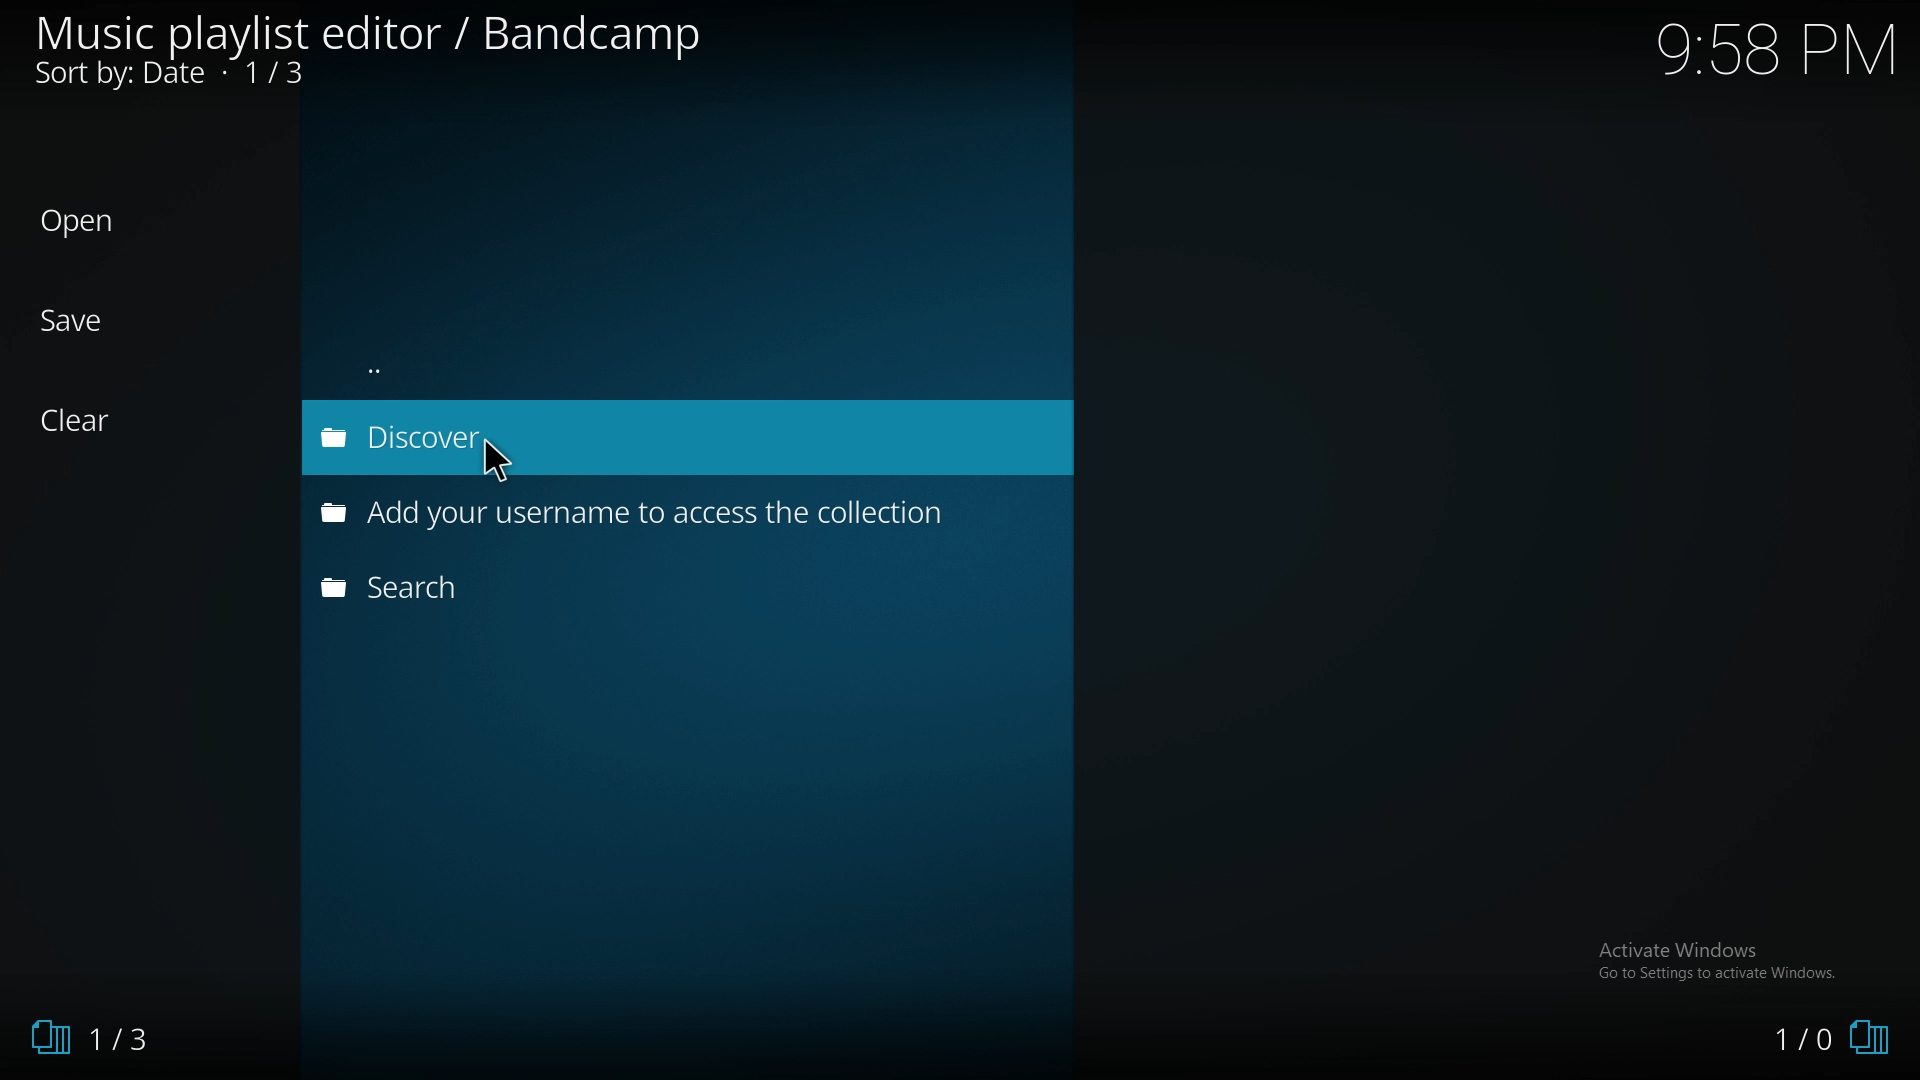 This screenshot has width=1920, height=1080. I want to click on add your username to access the collection, so click(651, 512).